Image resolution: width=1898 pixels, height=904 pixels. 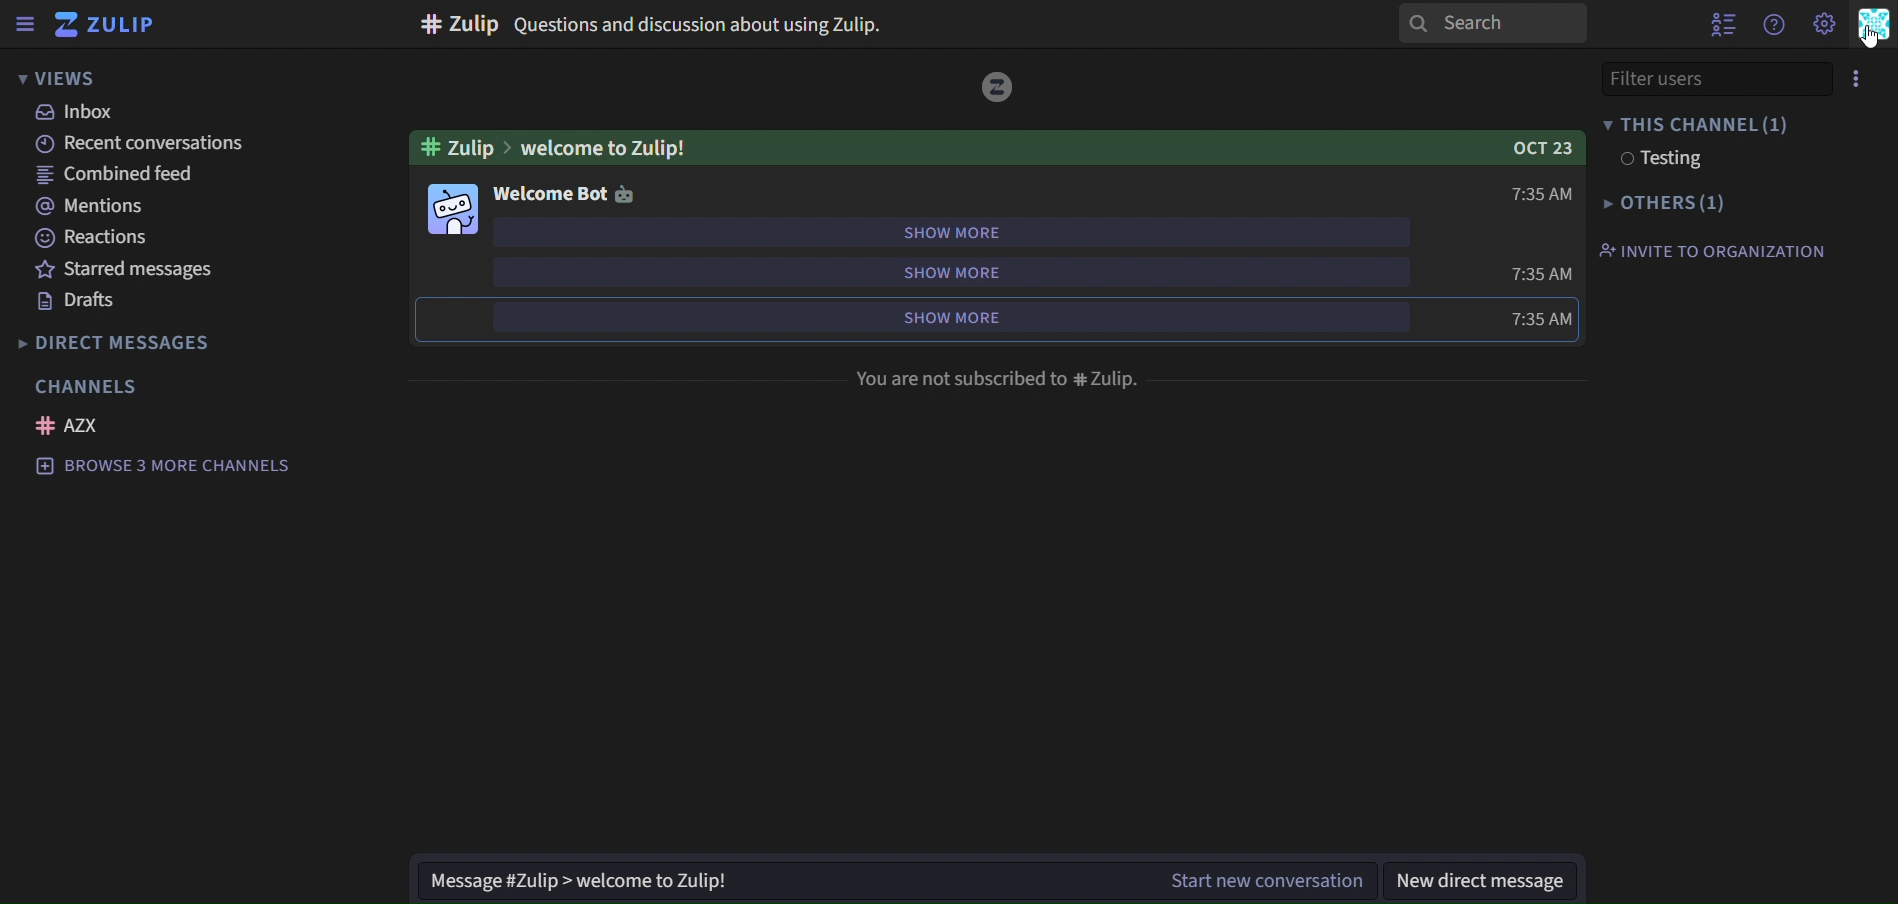 What do you see at coordinates (455, 209) in the screenshot?
I see `image` at bounding box center [455, 209].